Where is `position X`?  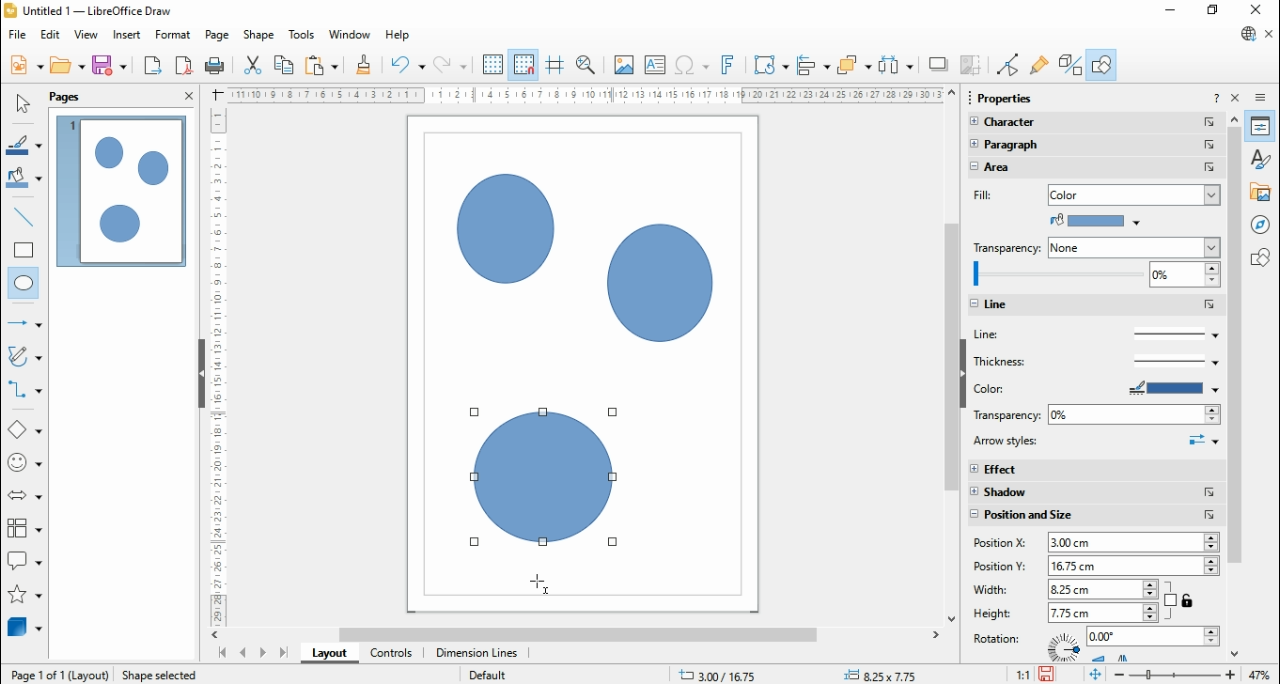 position X is located at coordinates (1002, 543).